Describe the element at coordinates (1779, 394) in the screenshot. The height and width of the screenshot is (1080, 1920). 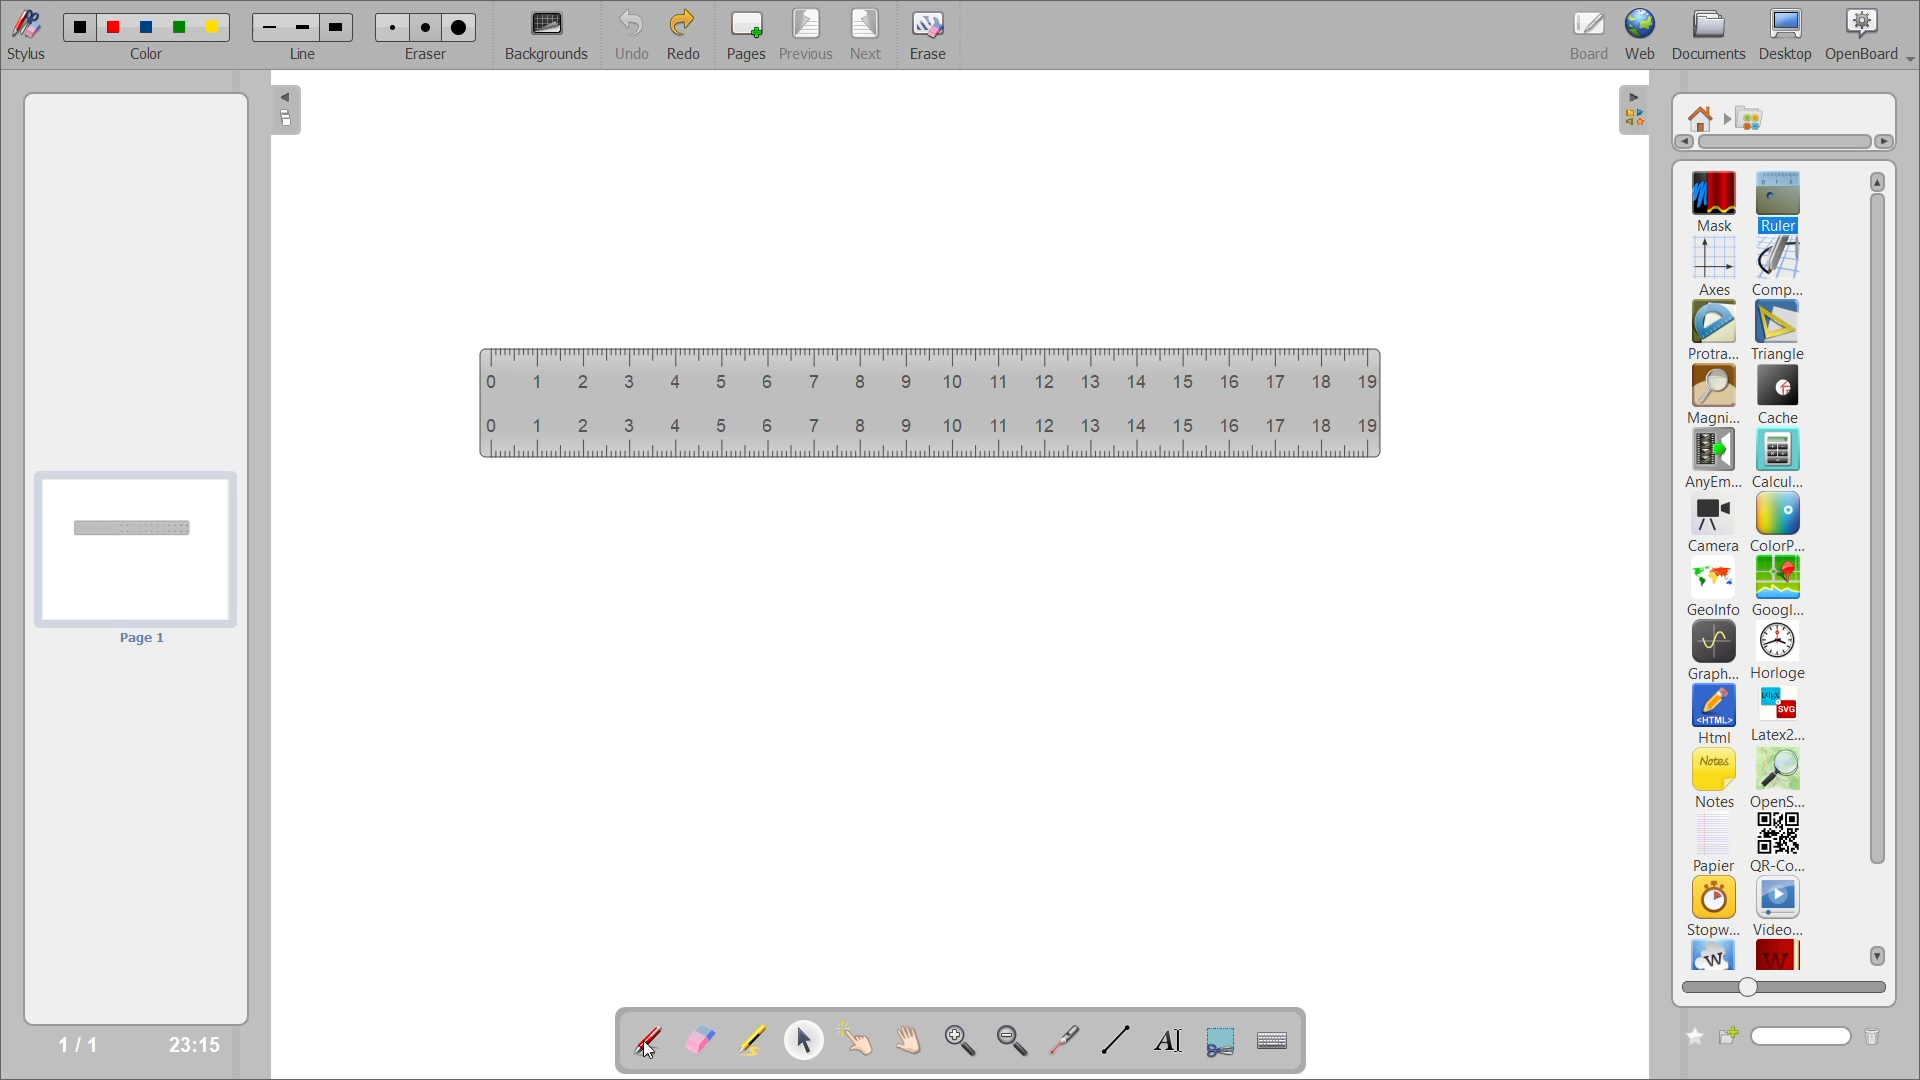
I see `cache` at that location.